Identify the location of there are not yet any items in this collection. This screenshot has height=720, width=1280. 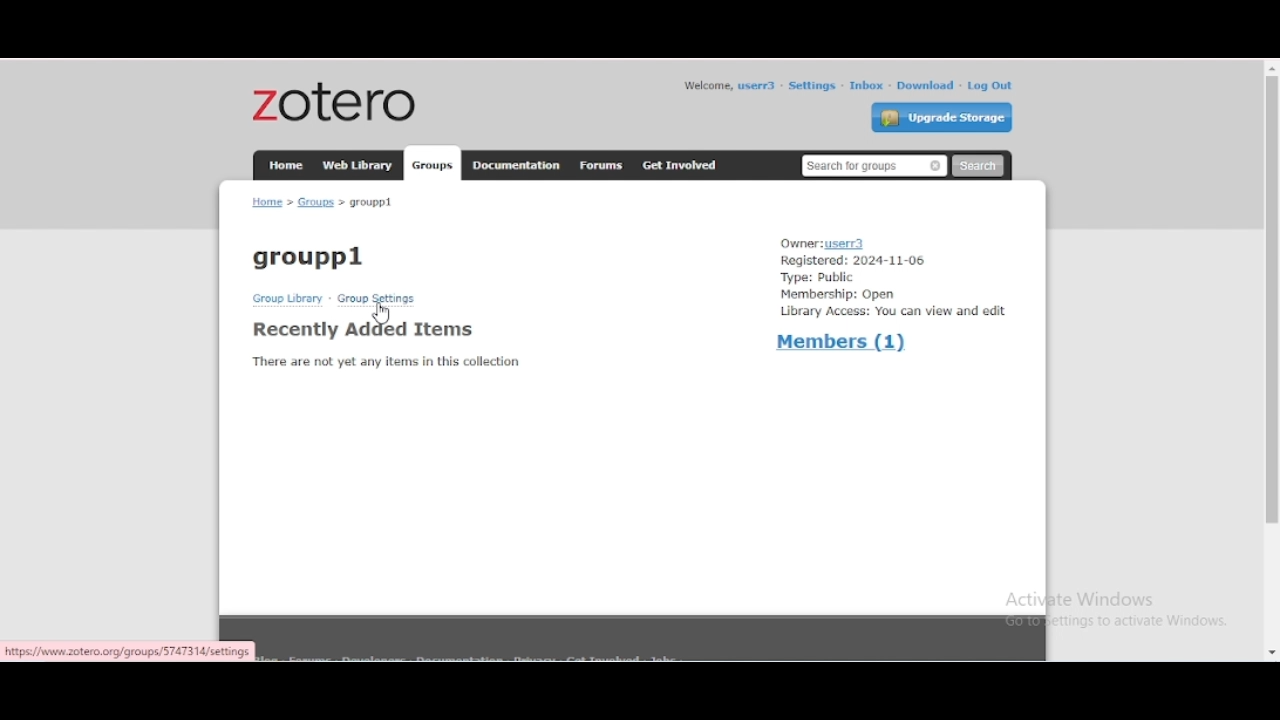
(386, 361).